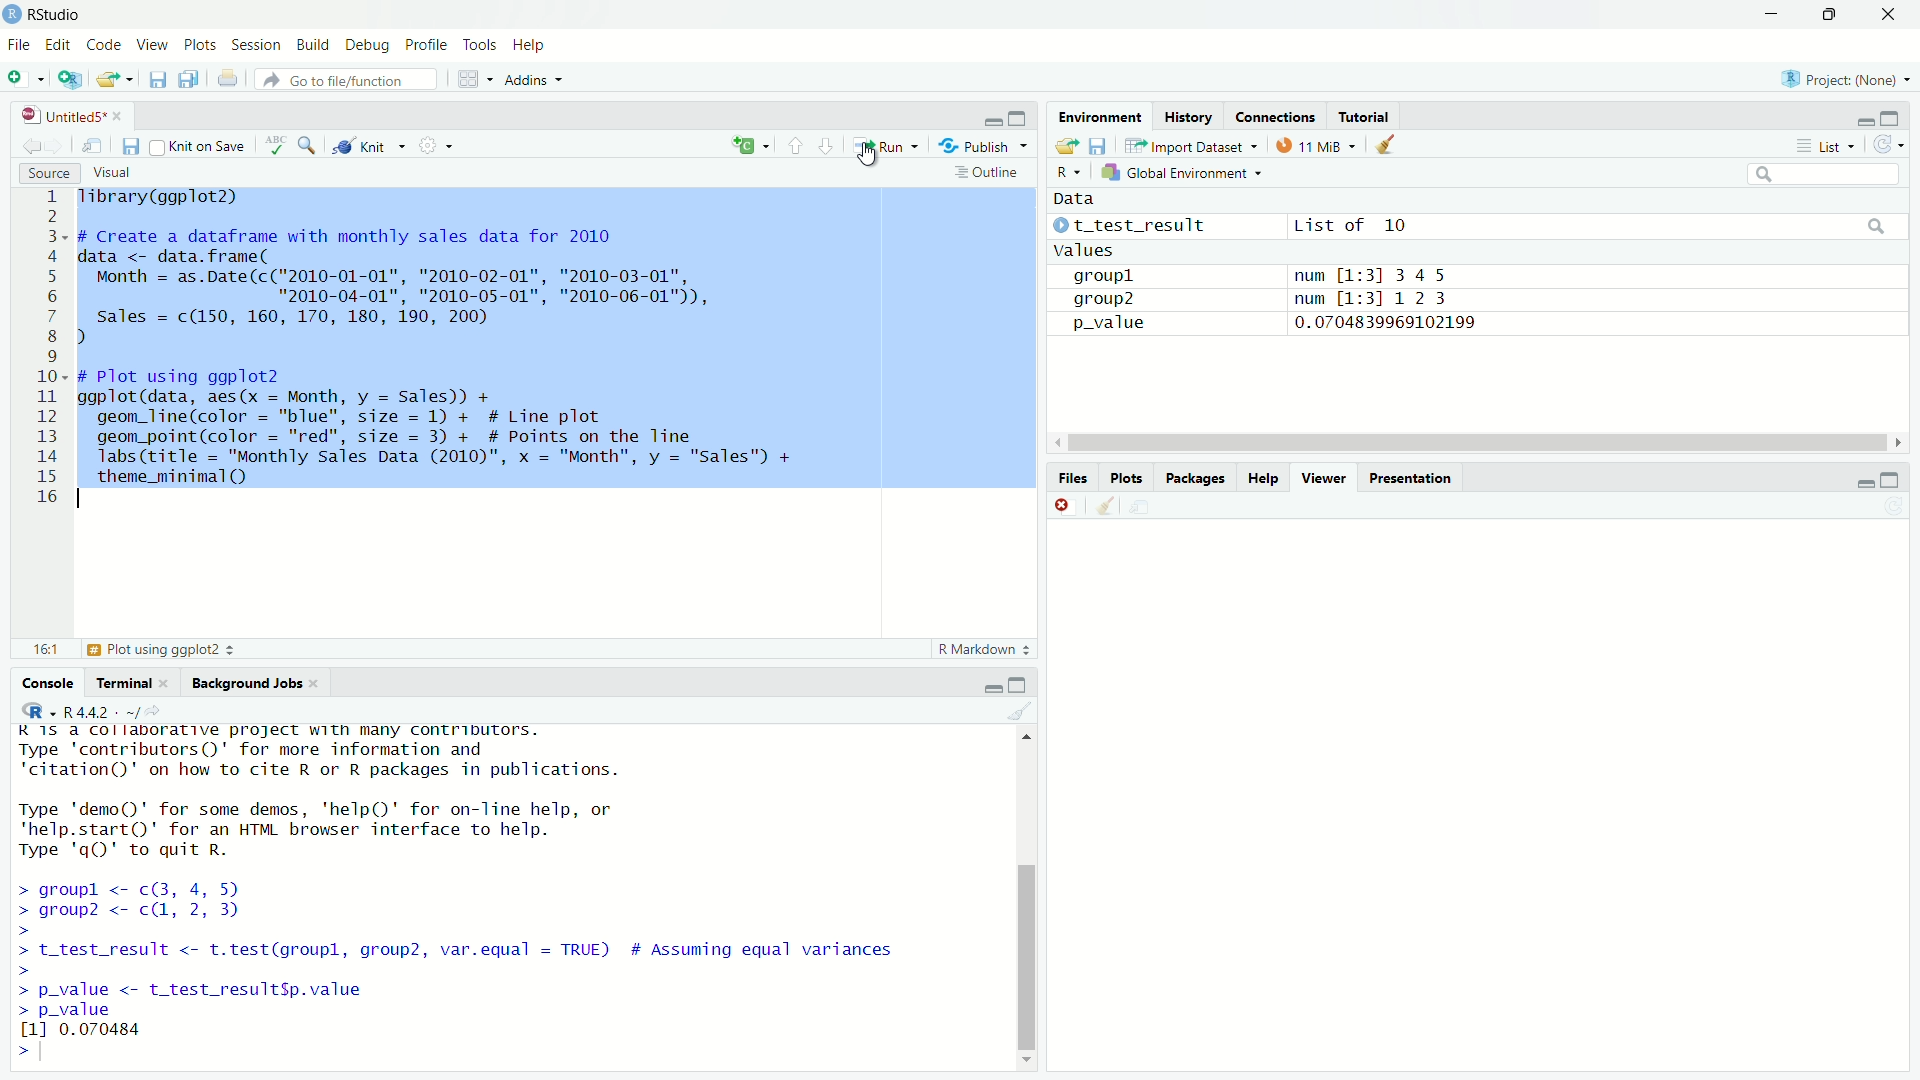  What do you see at coordinates (1268, 322) in the screenshot?
I see `p_value 0.0704839969102199` at bounding box center [1268, 322].